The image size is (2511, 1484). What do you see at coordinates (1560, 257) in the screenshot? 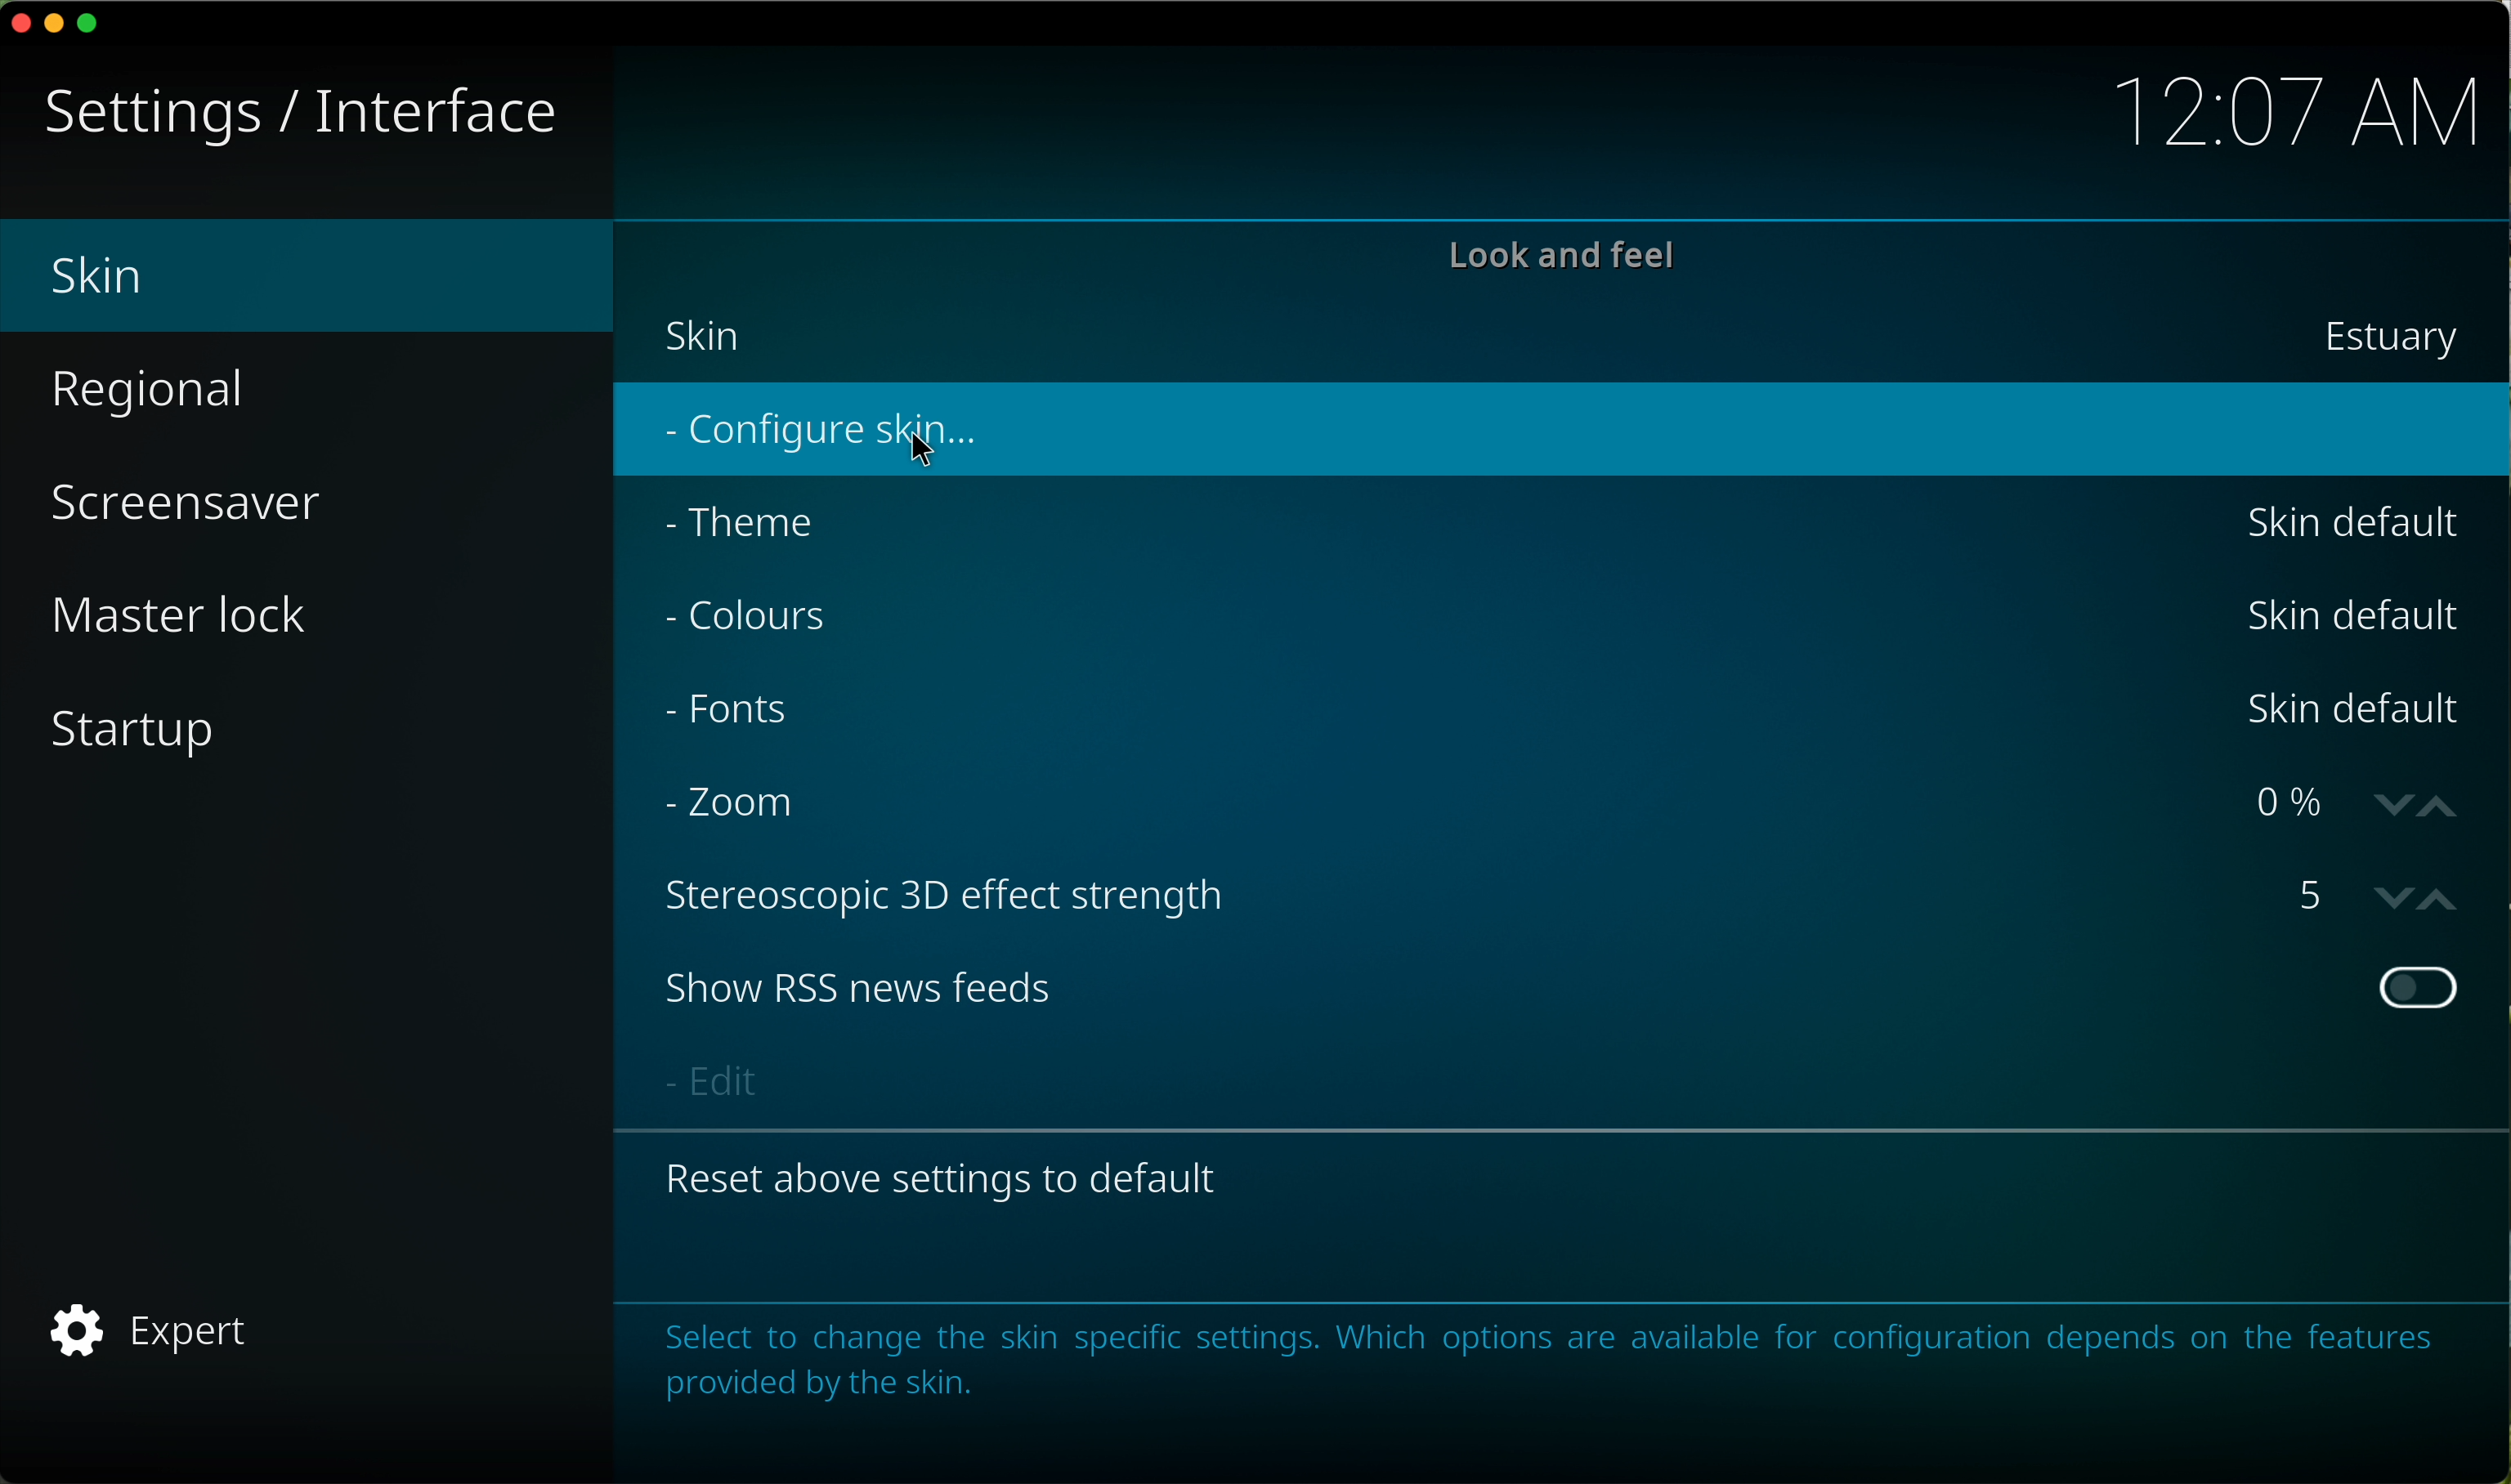
I see `look and feel` at bounding box center [1560, 257].